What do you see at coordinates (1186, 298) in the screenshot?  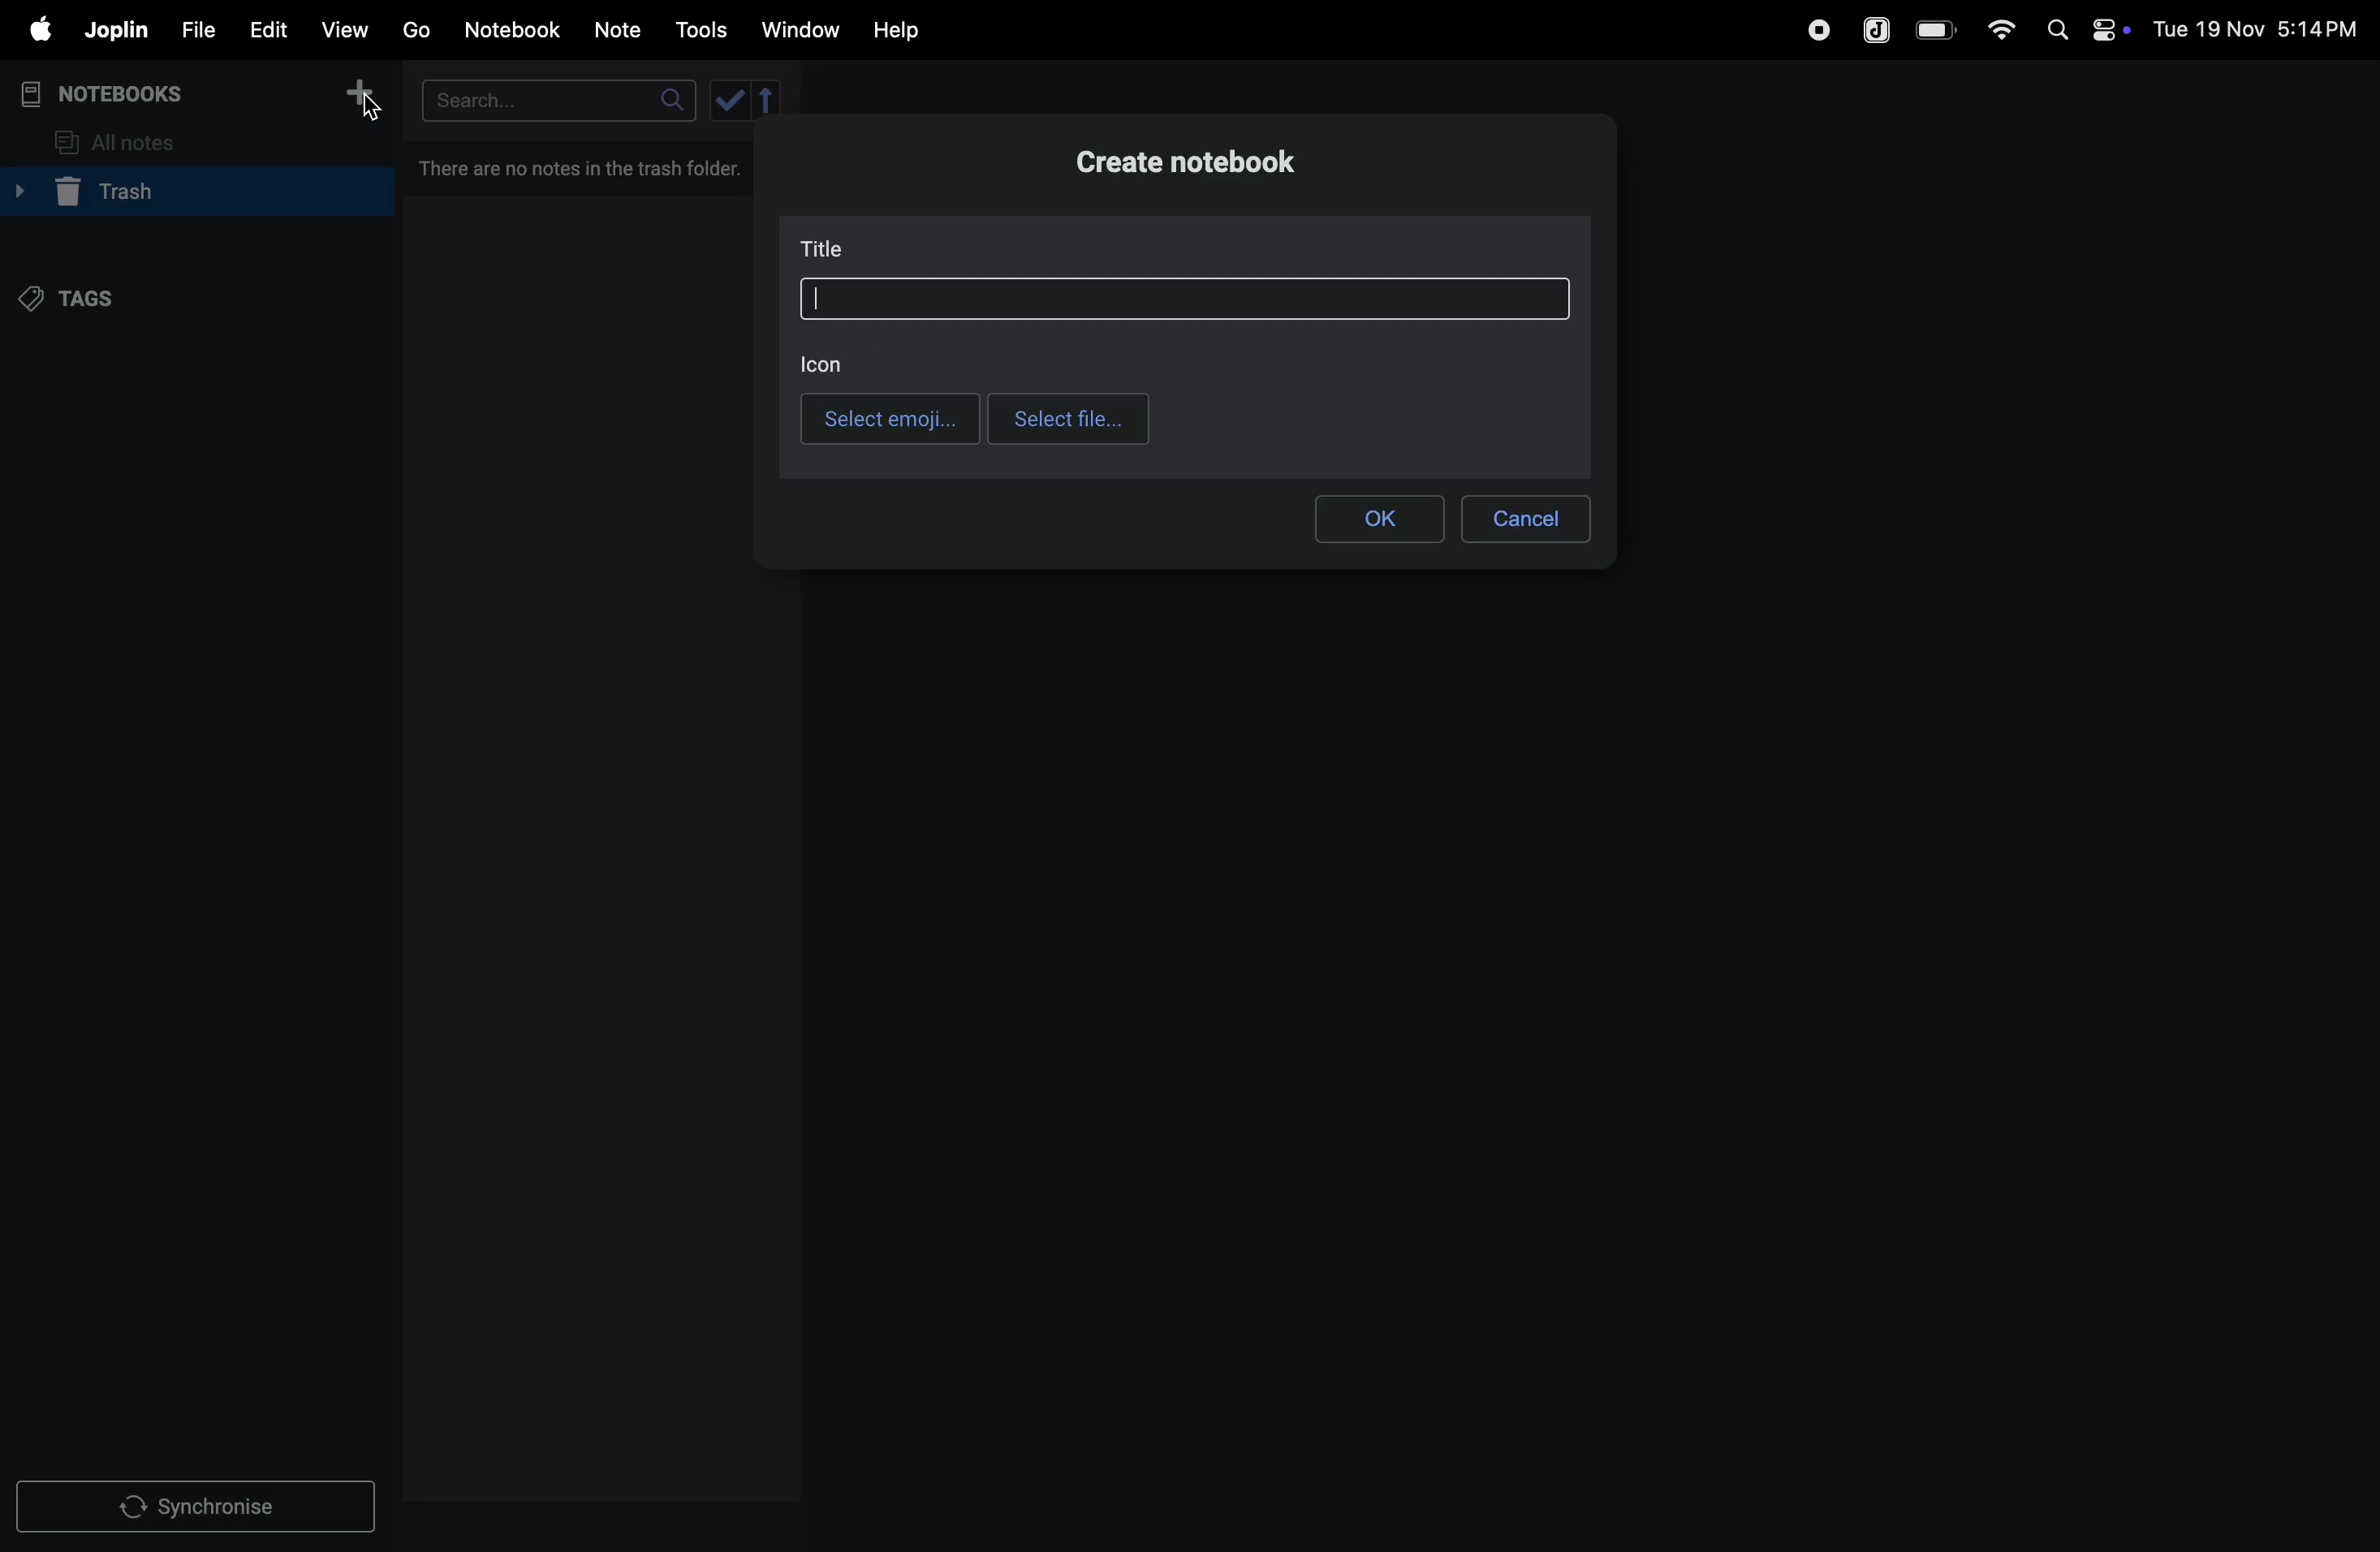 I see `textbox` at bounding box center [1186, 298].